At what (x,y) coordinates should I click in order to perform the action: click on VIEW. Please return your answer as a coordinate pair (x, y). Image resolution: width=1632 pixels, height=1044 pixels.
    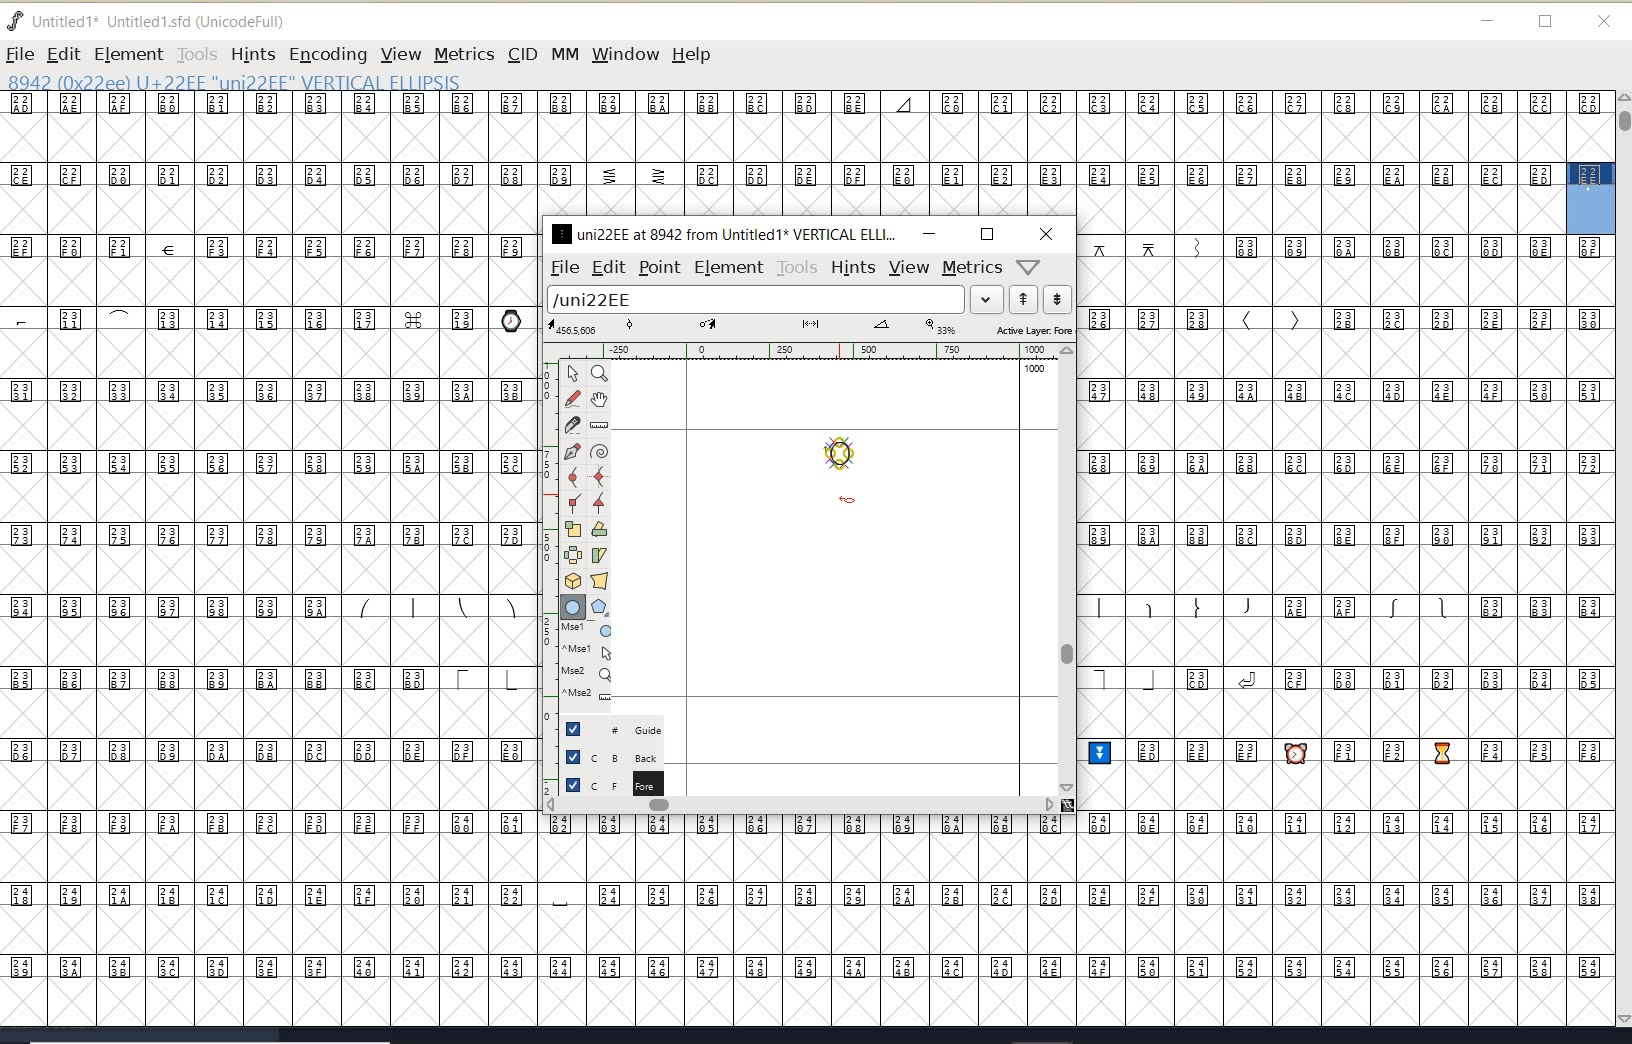
    Looking at the image, I should click on (398, 54).